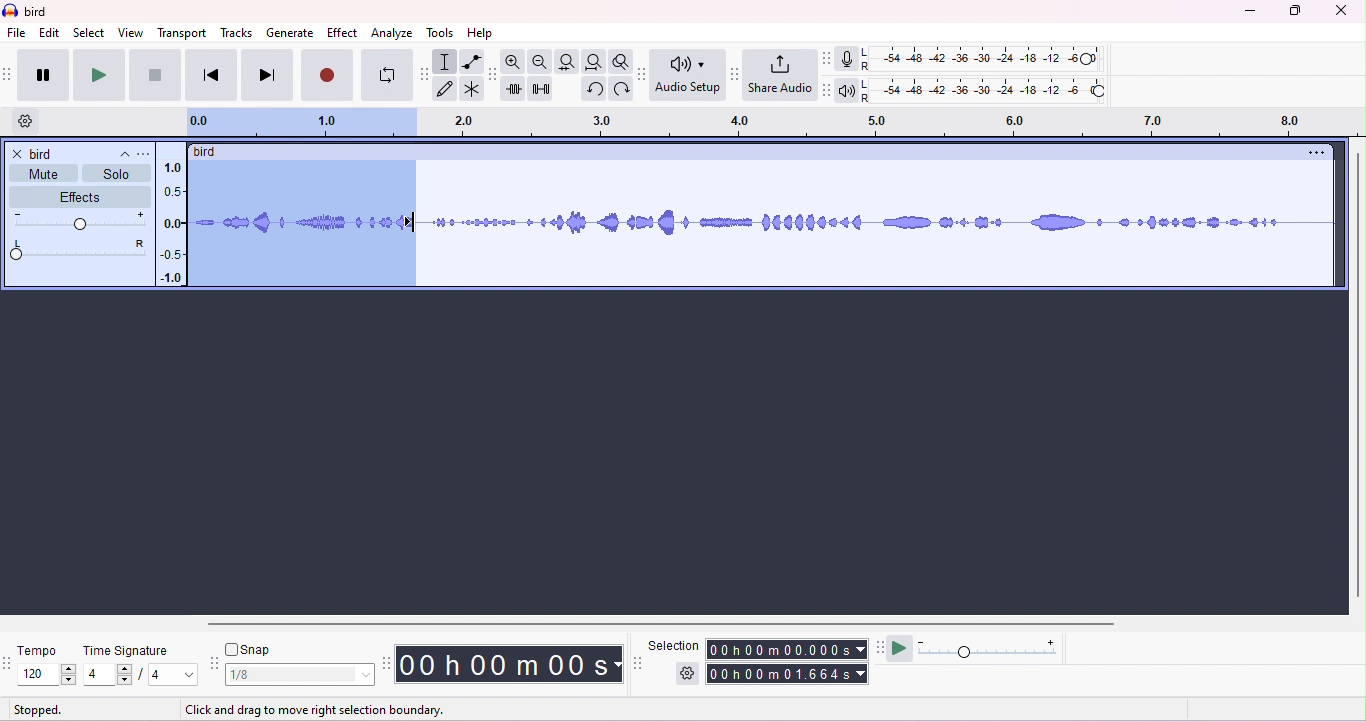 The width and height of the screenshot is (1366, 722). What do you see at coordinates (1340, 10) in the screenshot?
I see `close` at bounding box center [1340, 10].